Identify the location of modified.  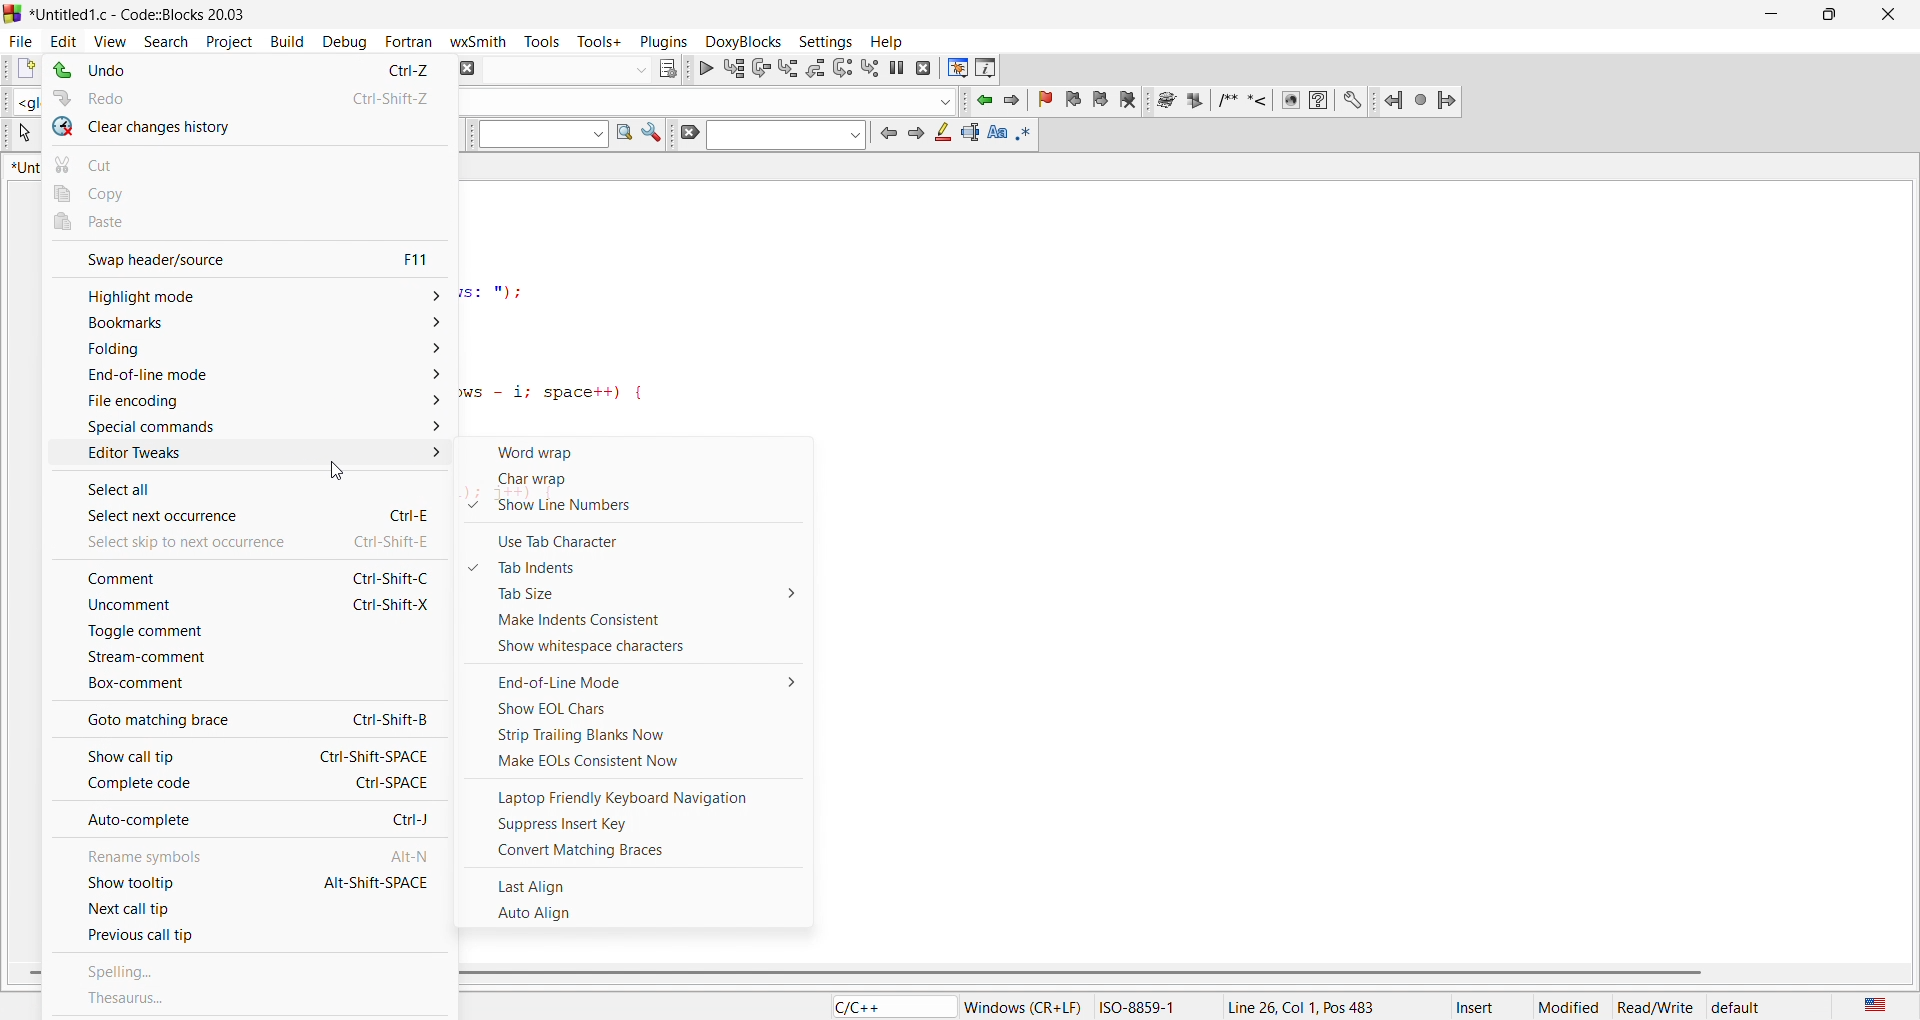
(1570, 1005).